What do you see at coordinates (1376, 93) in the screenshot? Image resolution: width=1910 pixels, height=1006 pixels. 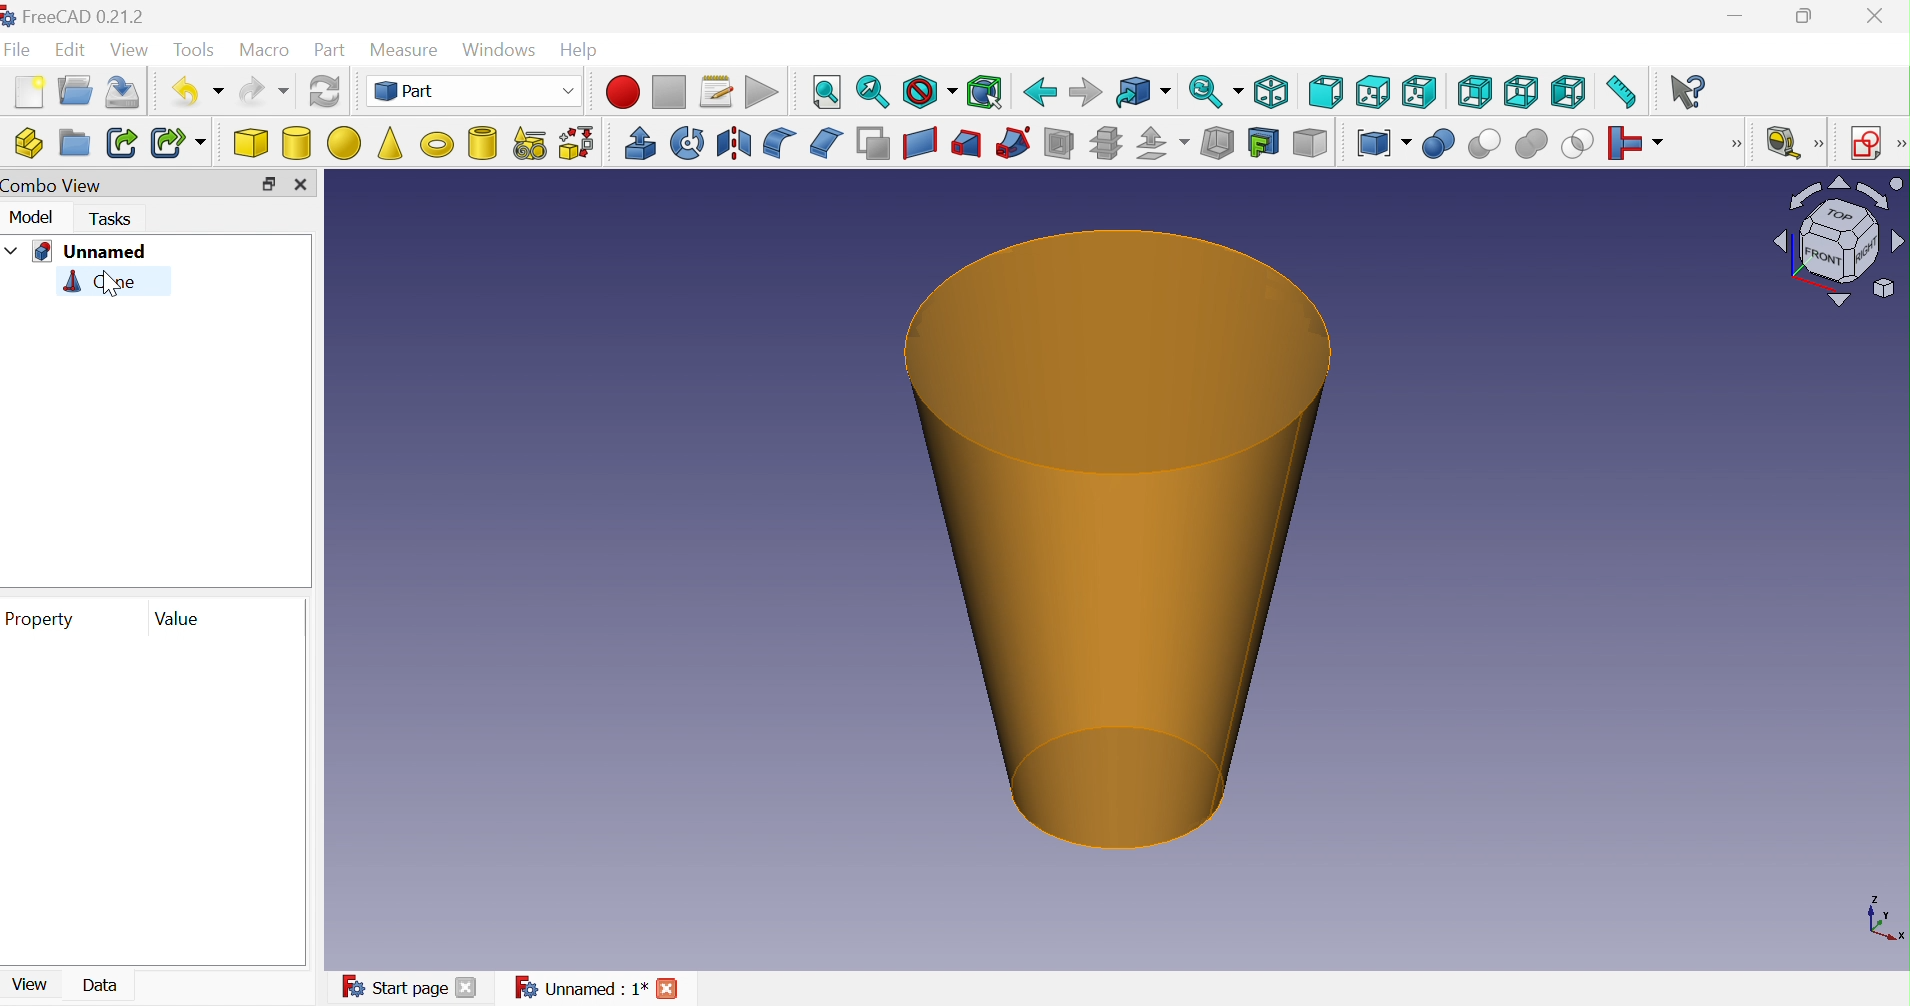 I see `Top` at bounding box center [1376, 93].